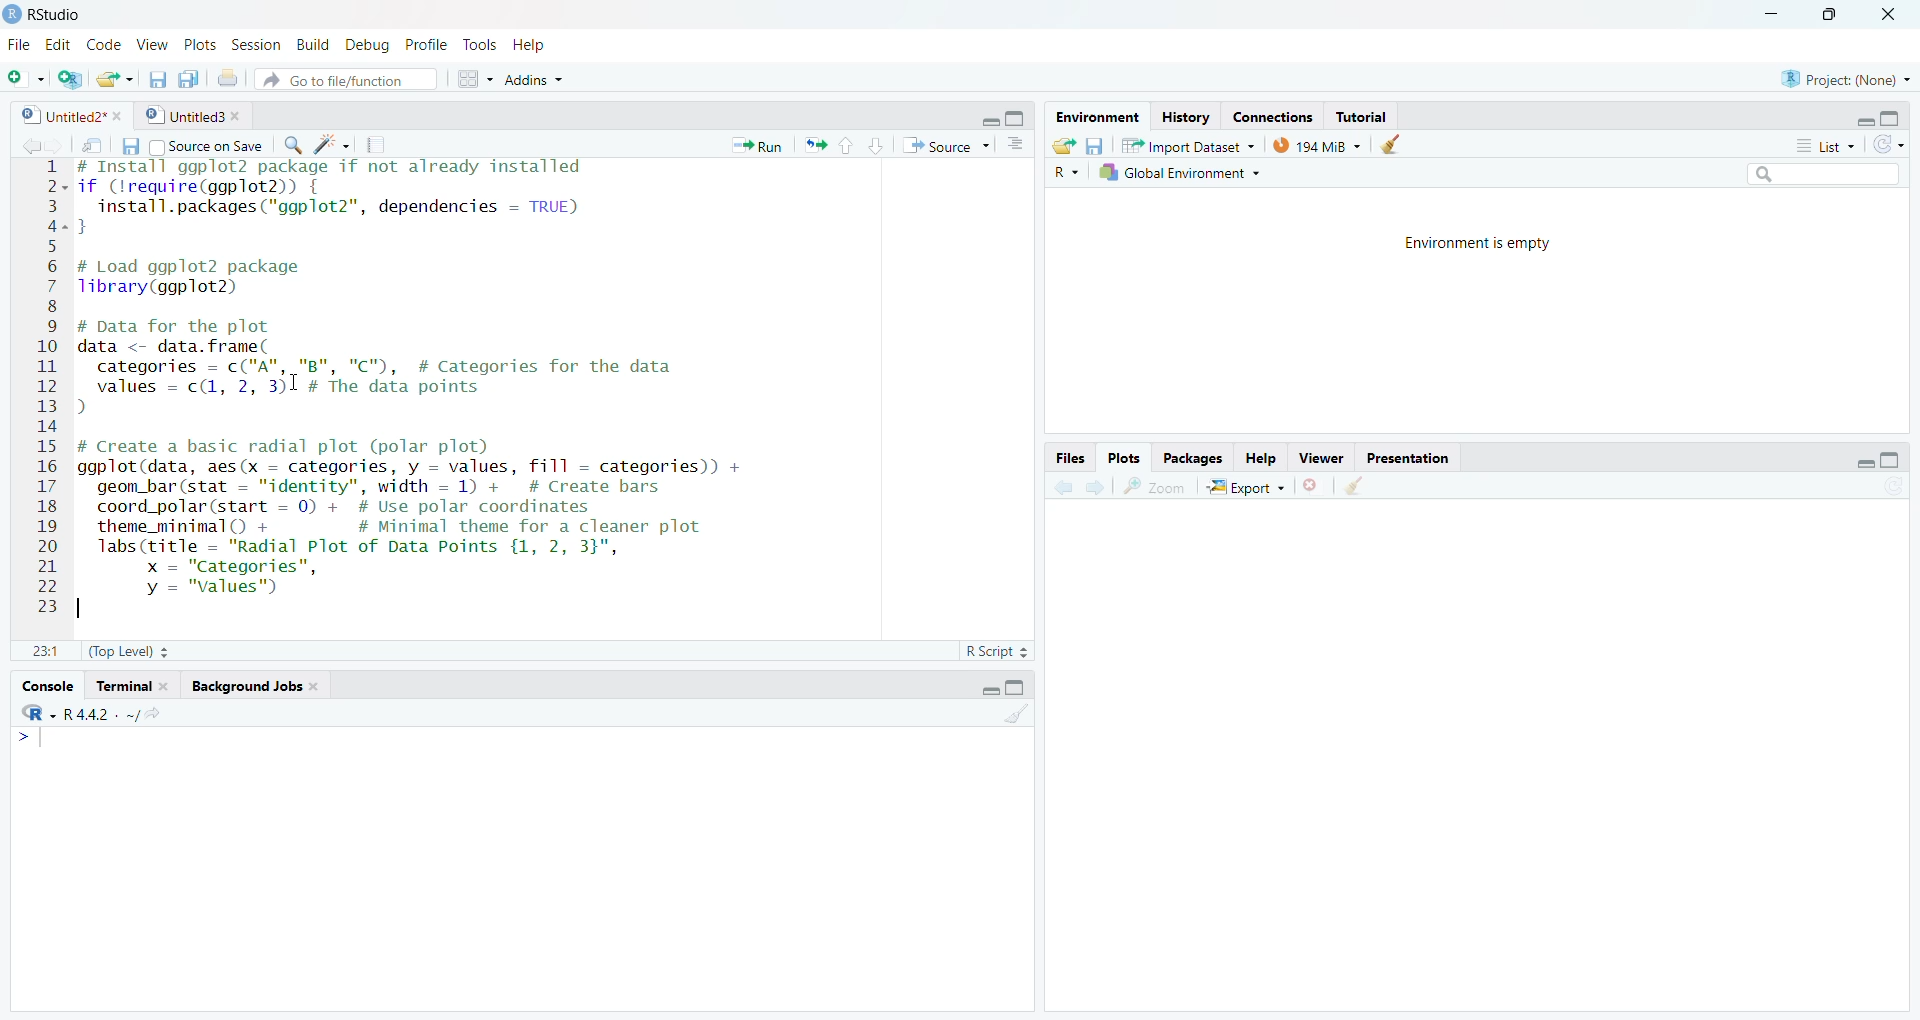 The width and height of the screenshot is (1920, 1020). What do you see at coordinates (197, 46) in the screenshot?
I see `Plots` at bounding box center [197, 46].